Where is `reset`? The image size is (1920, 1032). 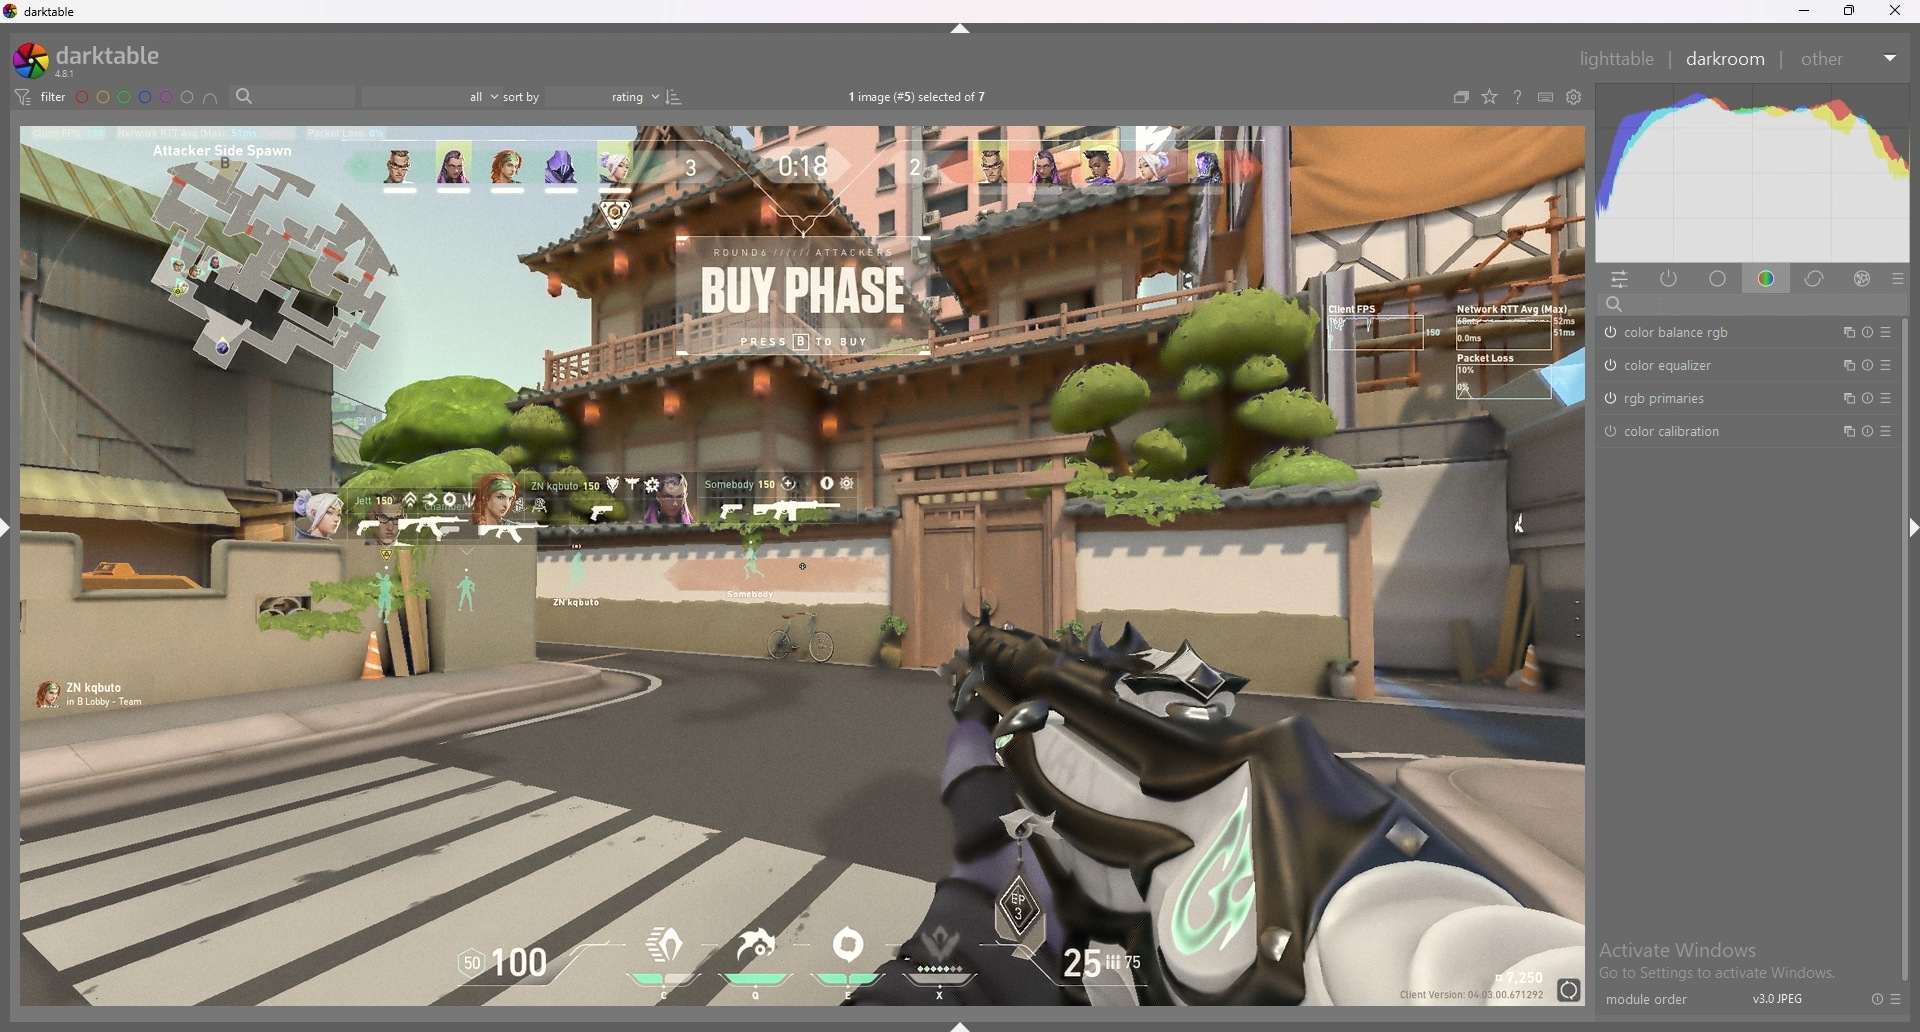 reset is located at coordinates (1867, 430).